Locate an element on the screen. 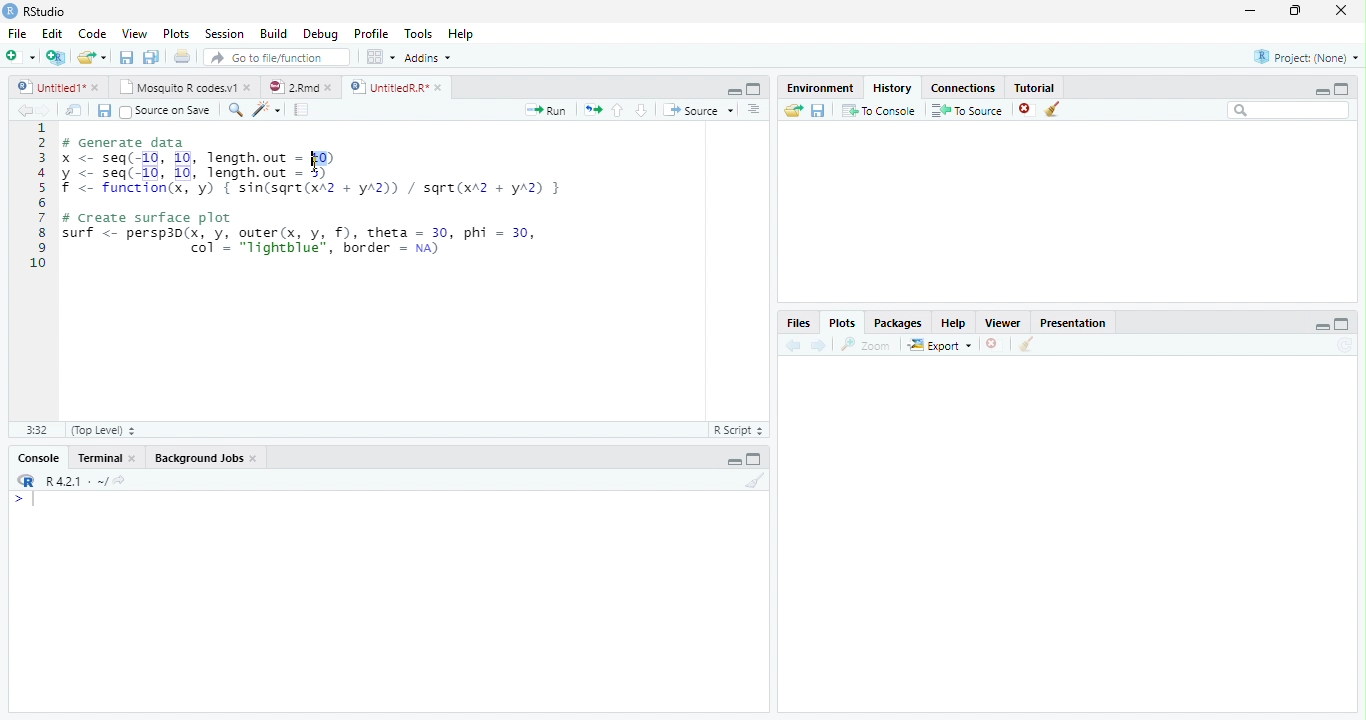  Plots is located at coordinates (175, 33).